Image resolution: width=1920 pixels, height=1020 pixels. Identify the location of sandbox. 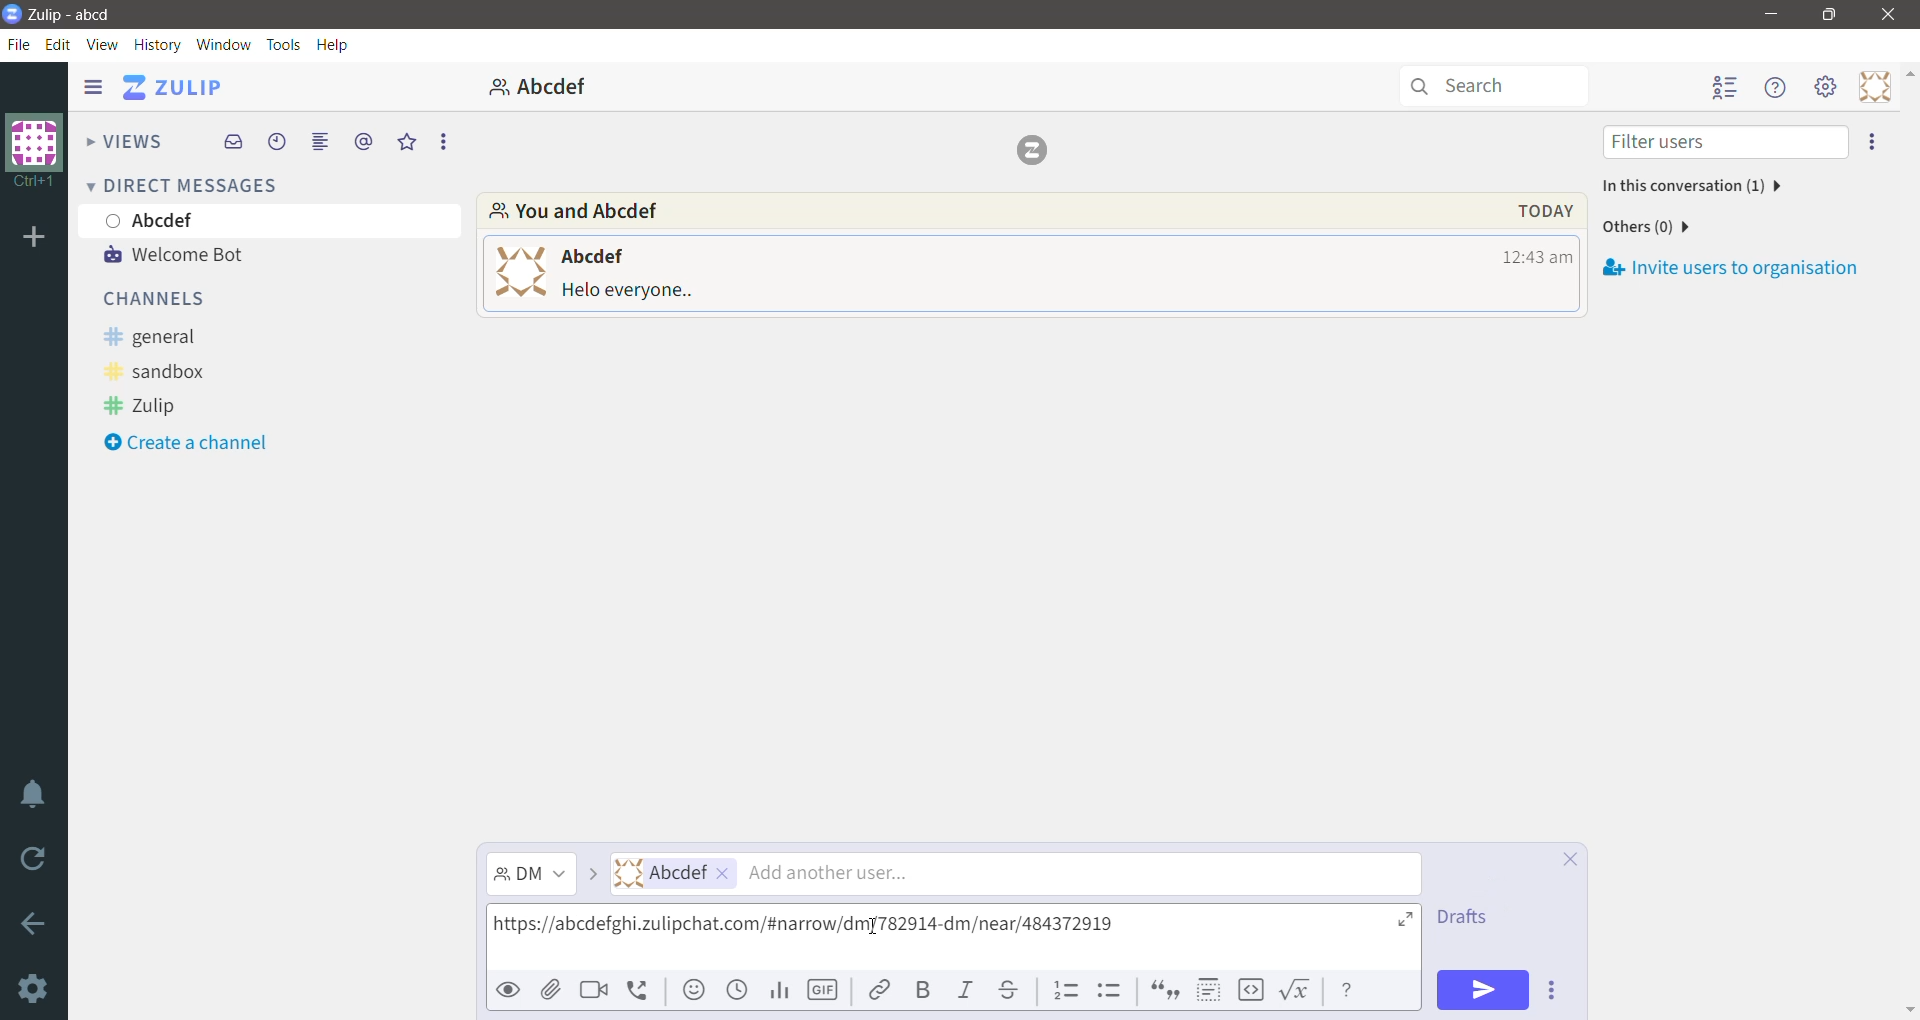
(167, 371).